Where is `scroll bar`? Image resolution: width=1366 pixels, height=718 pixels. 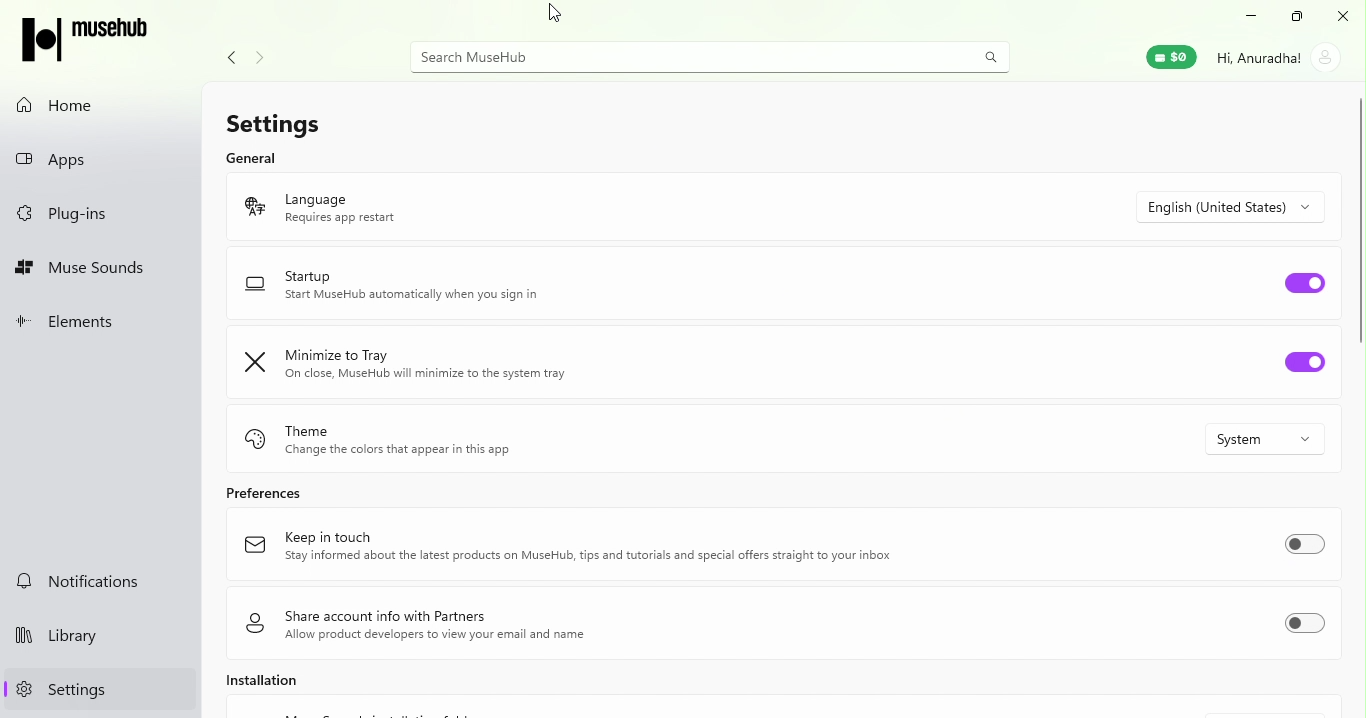 scroll bar is located at coordinates (1357, 297).